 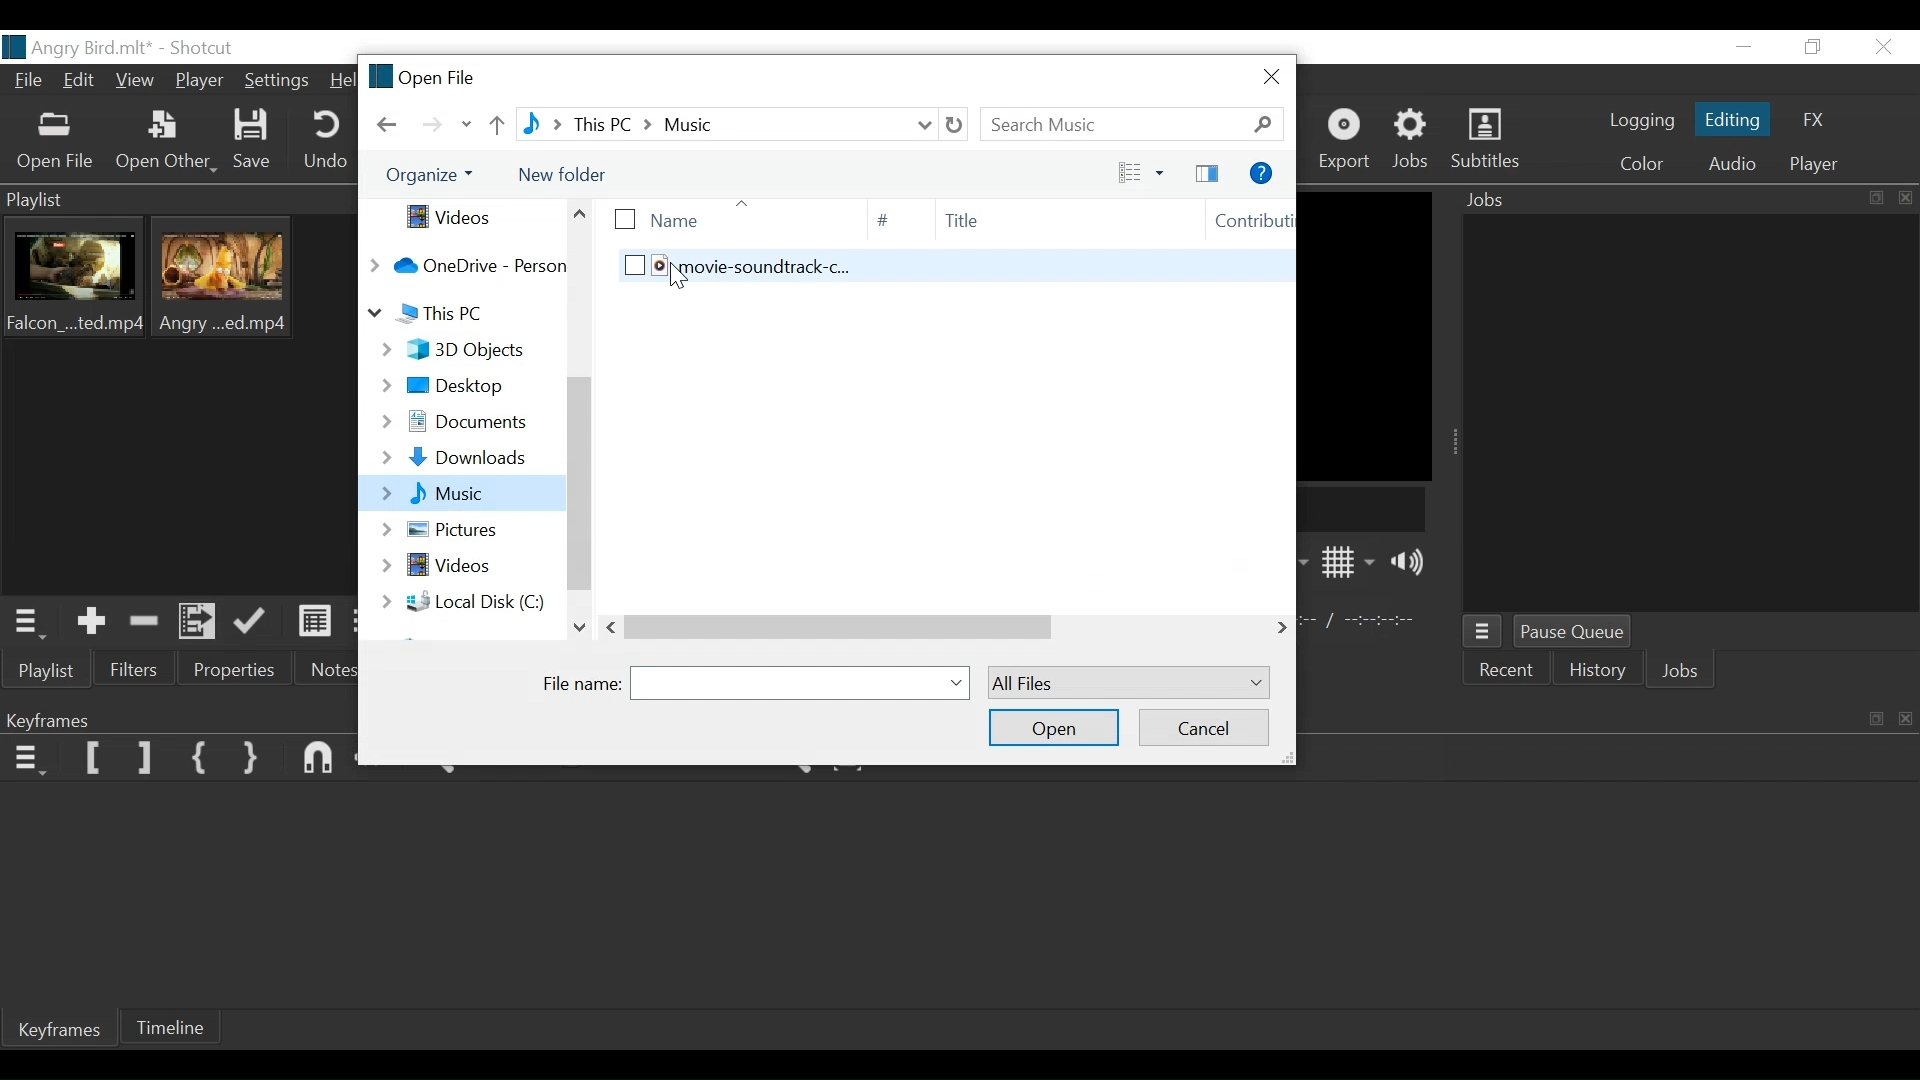 What do you see at coordinates (1817, 47) in the screenshot?
I see `Restore` at bounding box center [1817, 47].